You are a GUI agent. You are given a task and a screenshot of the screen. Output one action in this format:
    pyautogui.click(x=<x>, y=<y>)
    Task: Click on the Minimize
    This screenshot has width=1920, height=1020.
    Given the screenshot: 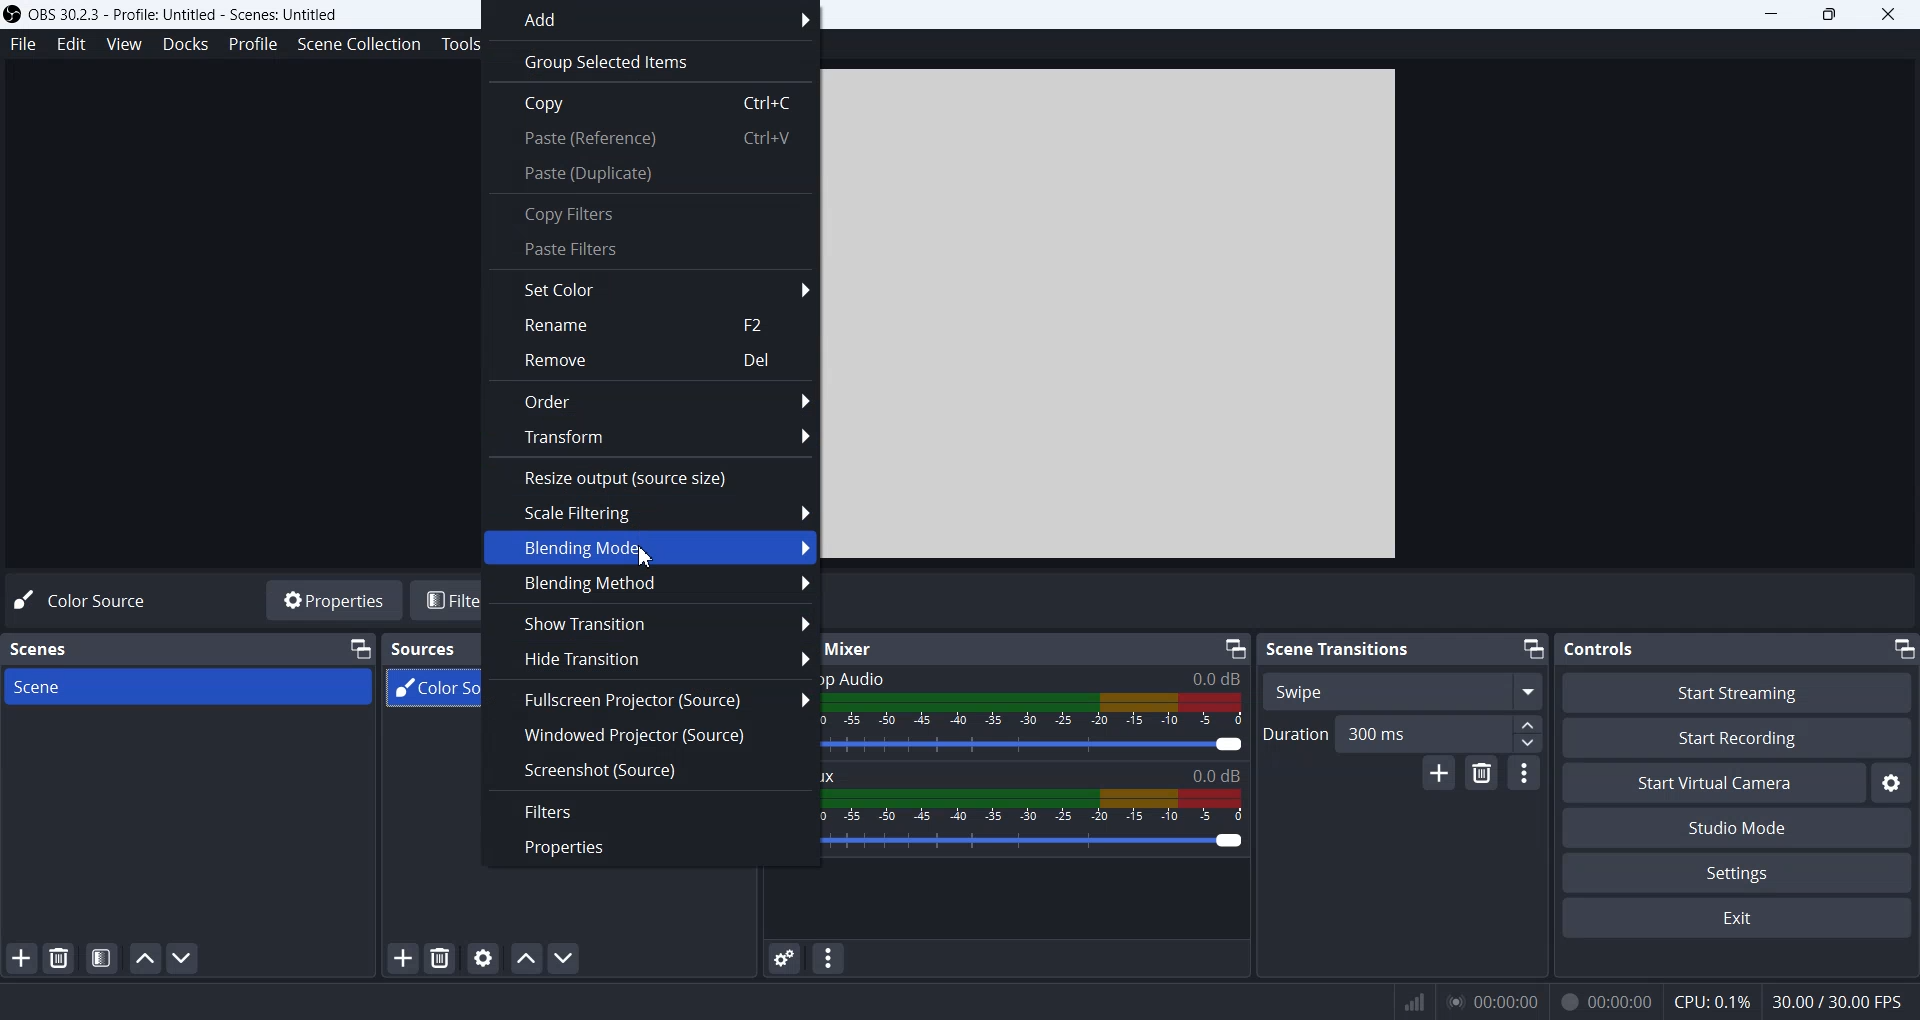 What is the action you would take?
    pyautogui.click(x=1533, y=650)
    